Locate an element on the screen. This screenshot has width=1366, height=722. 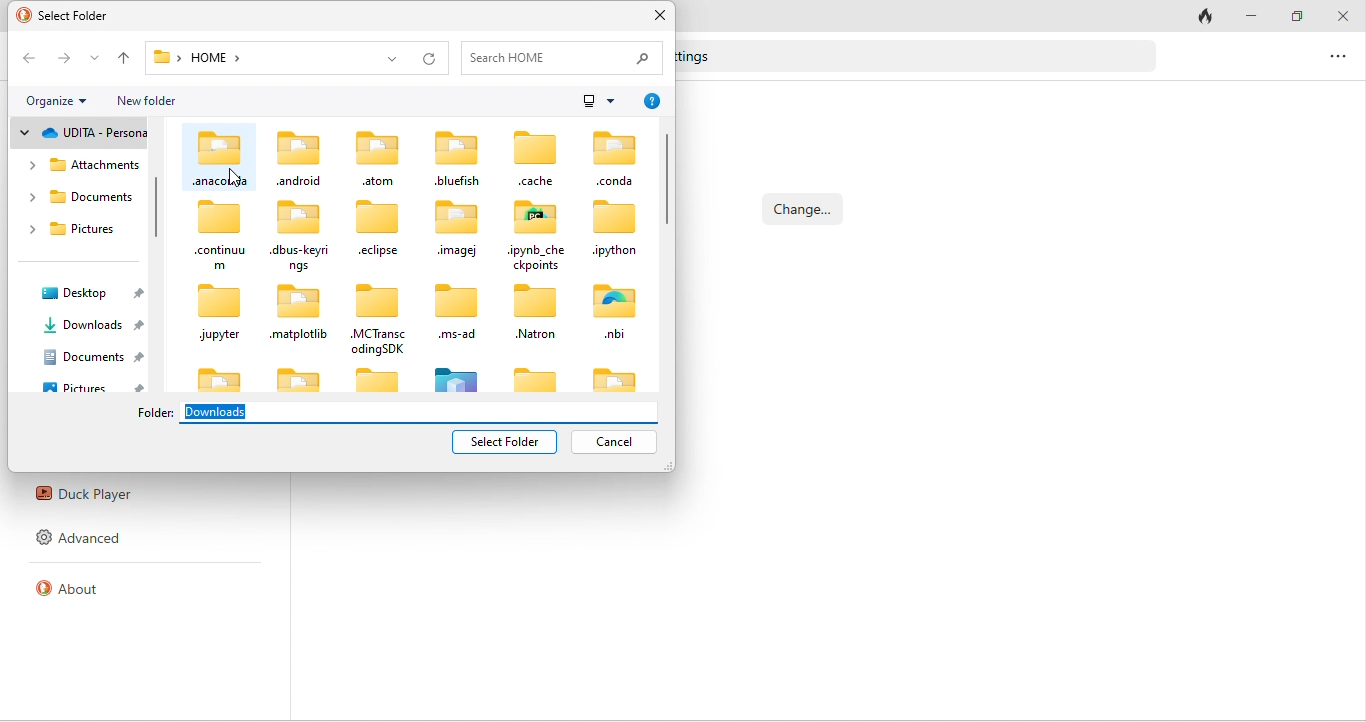
close is located at coordinates (1343, 15).